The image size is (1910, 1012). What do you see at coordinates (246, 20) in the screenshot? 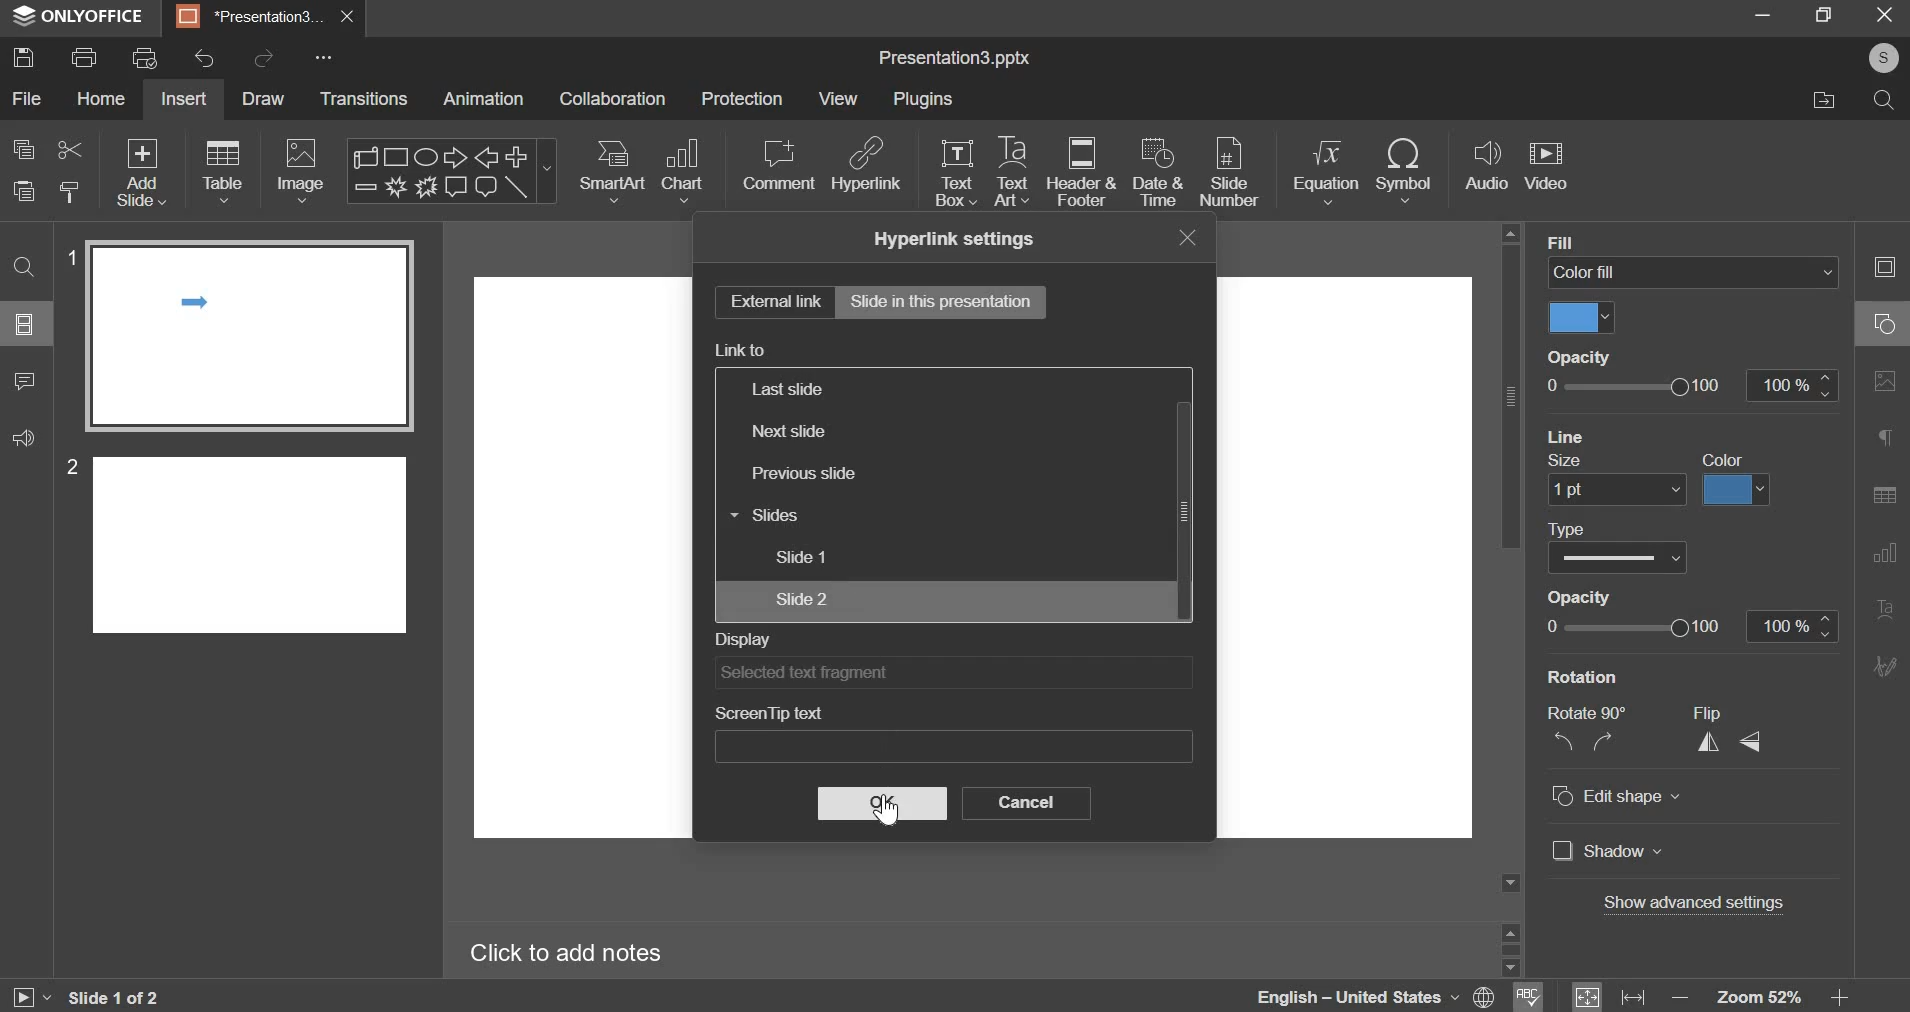
I see `Presentation3` at bounding box center [246, 20].